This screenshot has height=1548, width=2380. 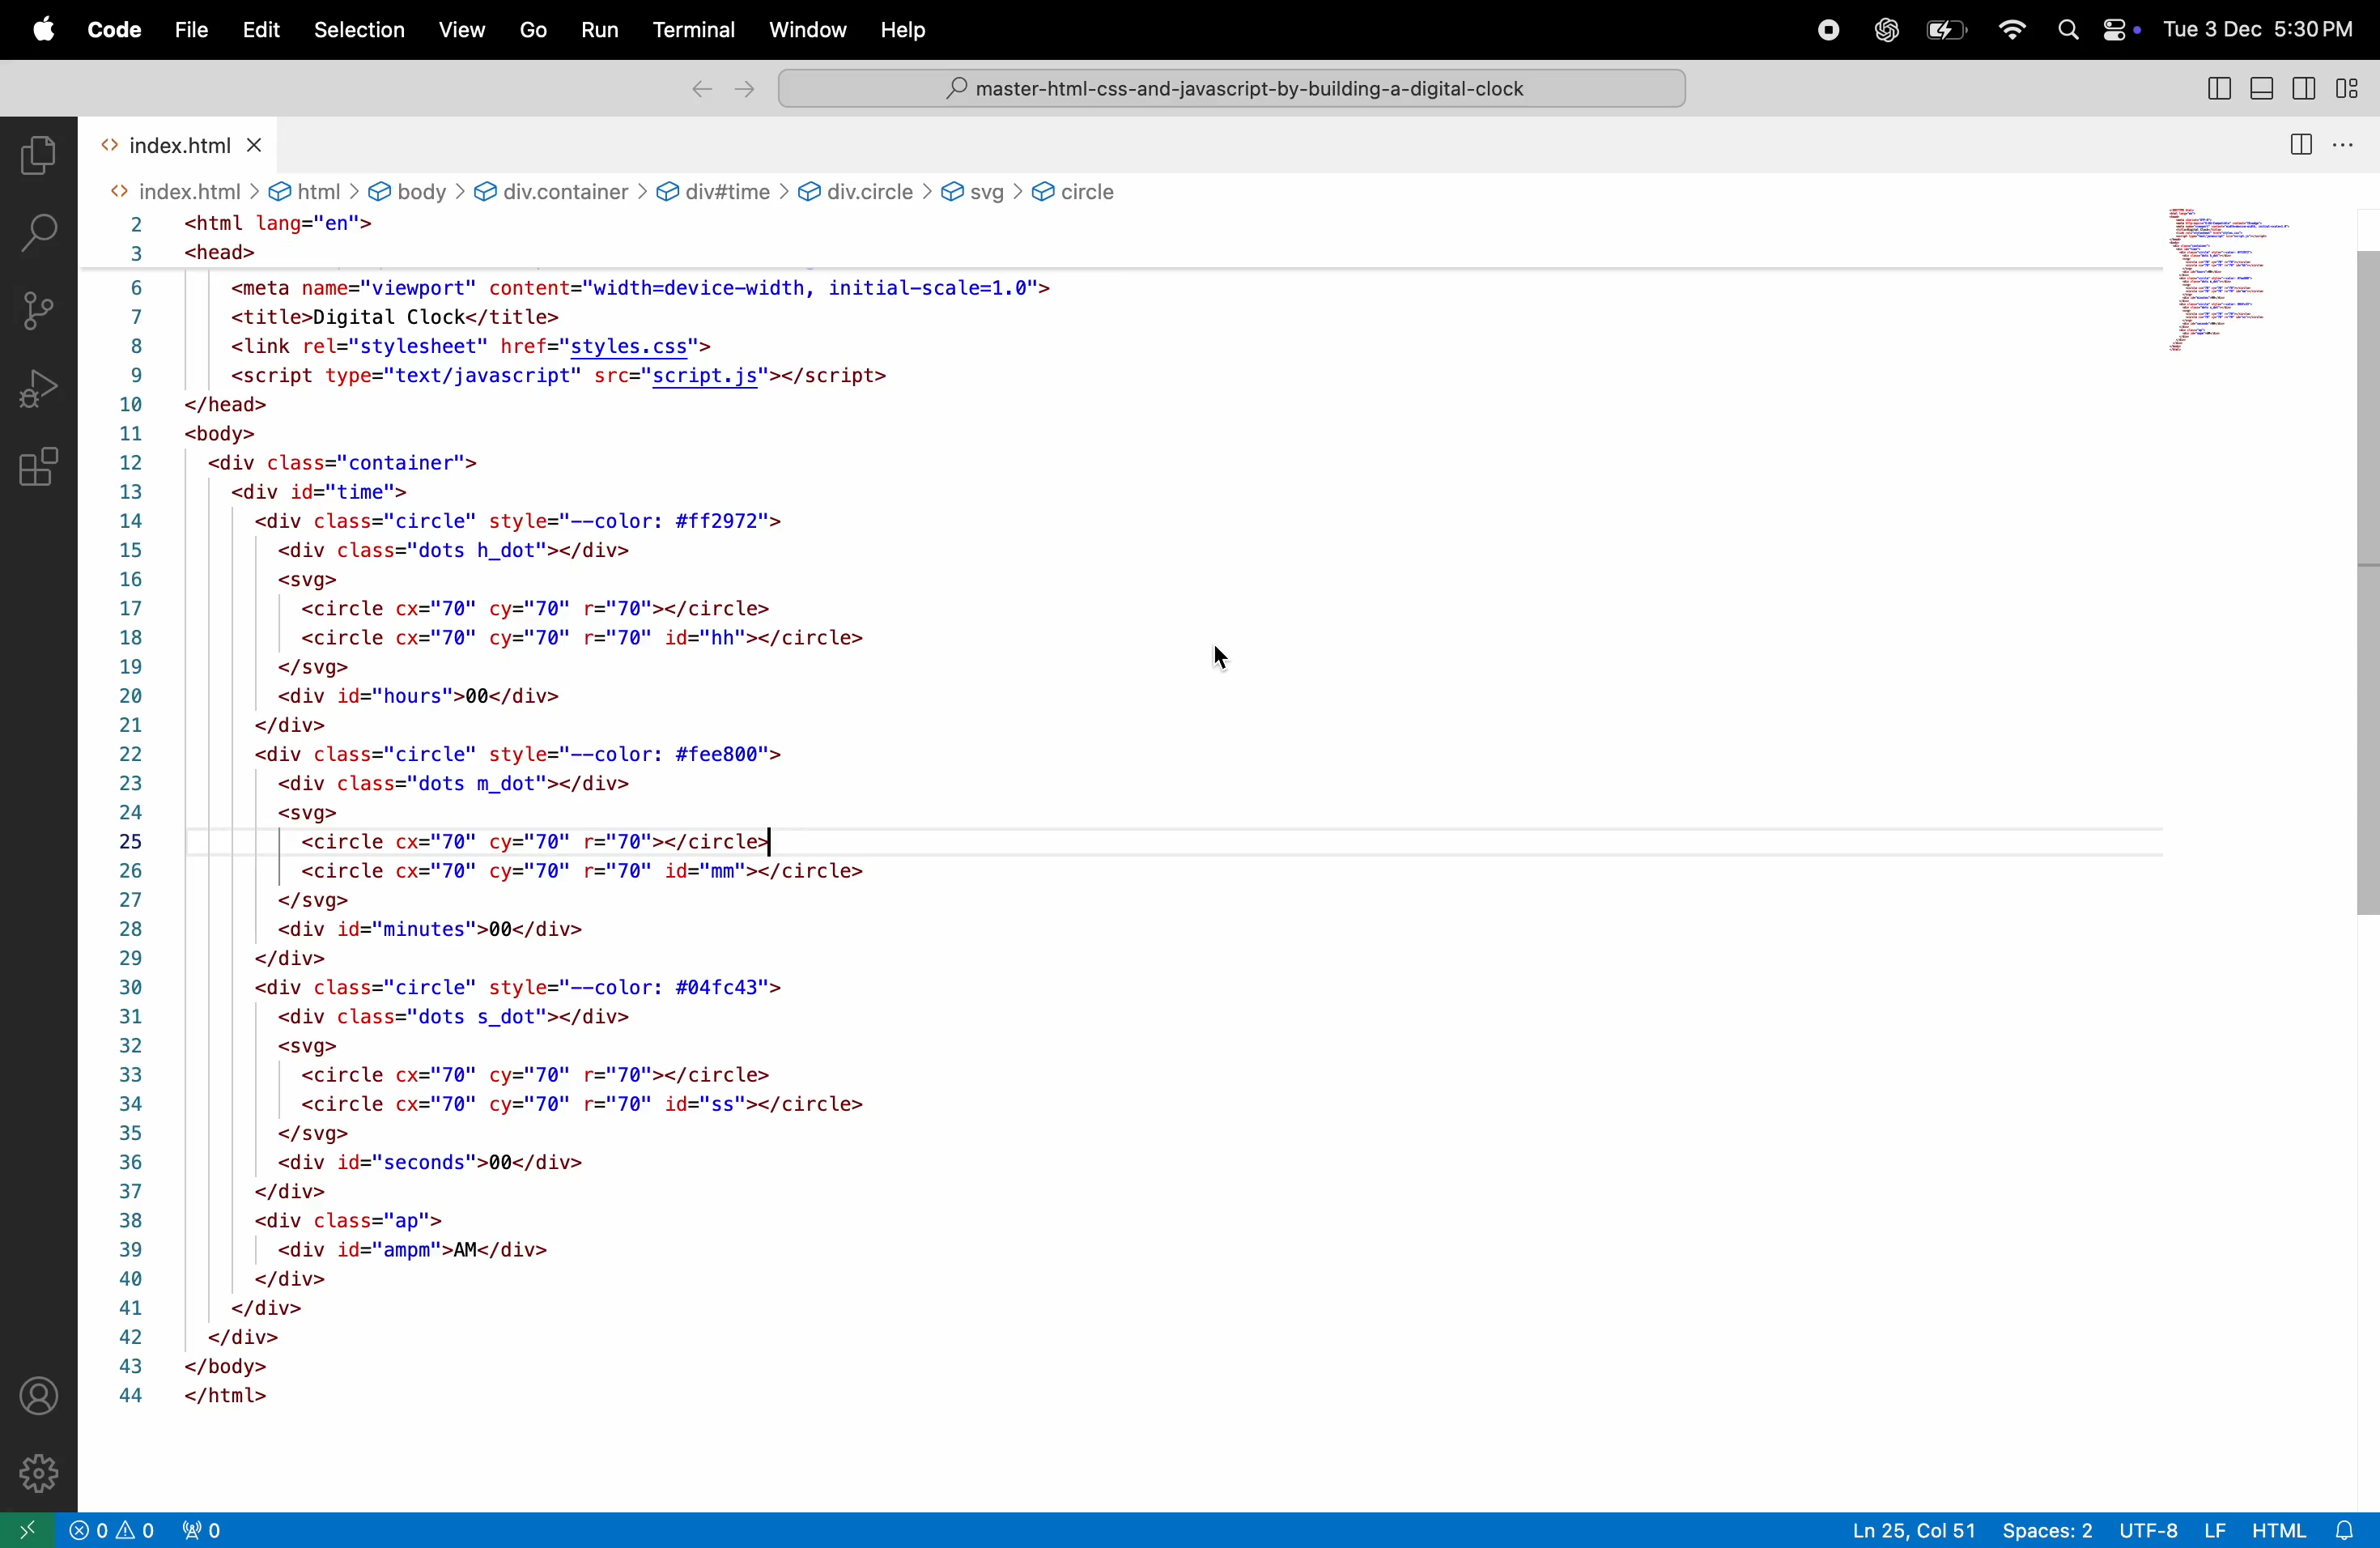 What do you see at coordinates (1913, 1528) in the screenshot?
I see `ln 25 col 51` at bounding box center [1913, 1528].